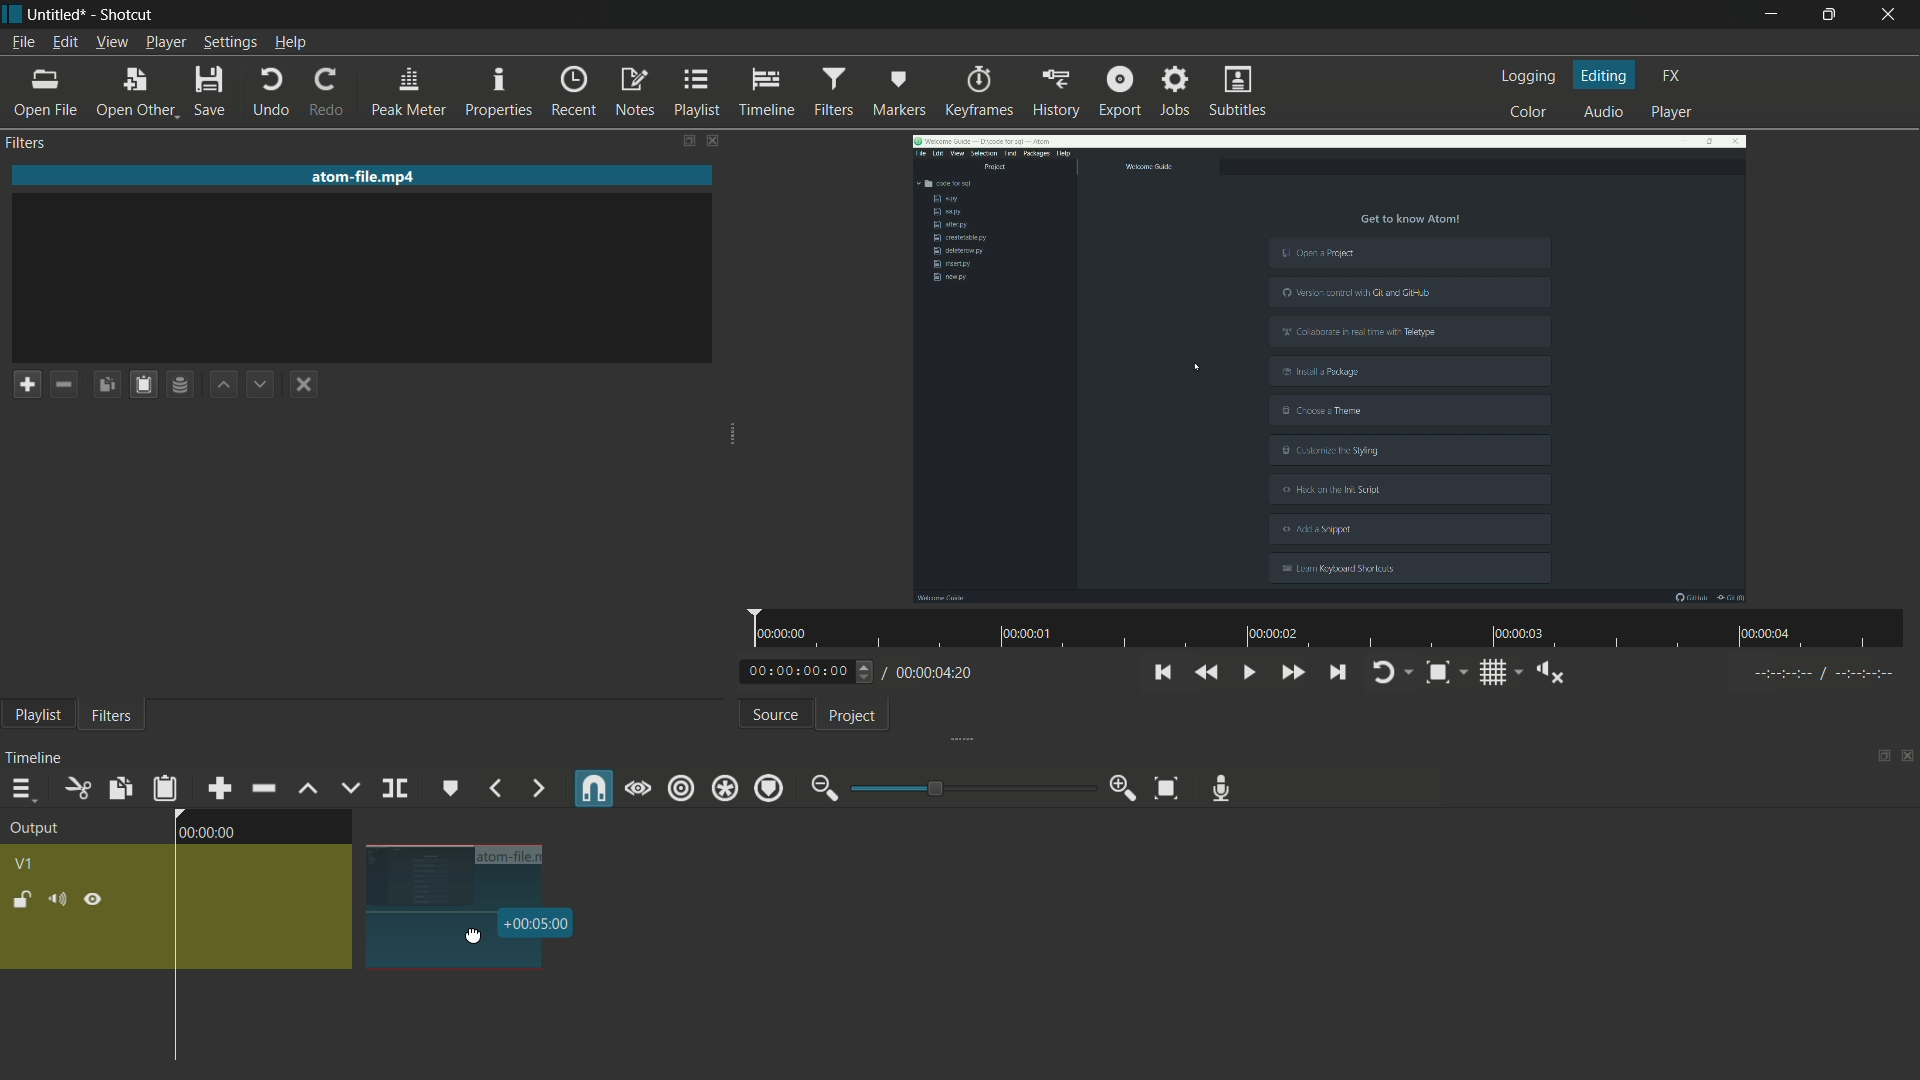  Describe the element at coordinates (1892, 15) in the screenshot. I see `close app` at that location.